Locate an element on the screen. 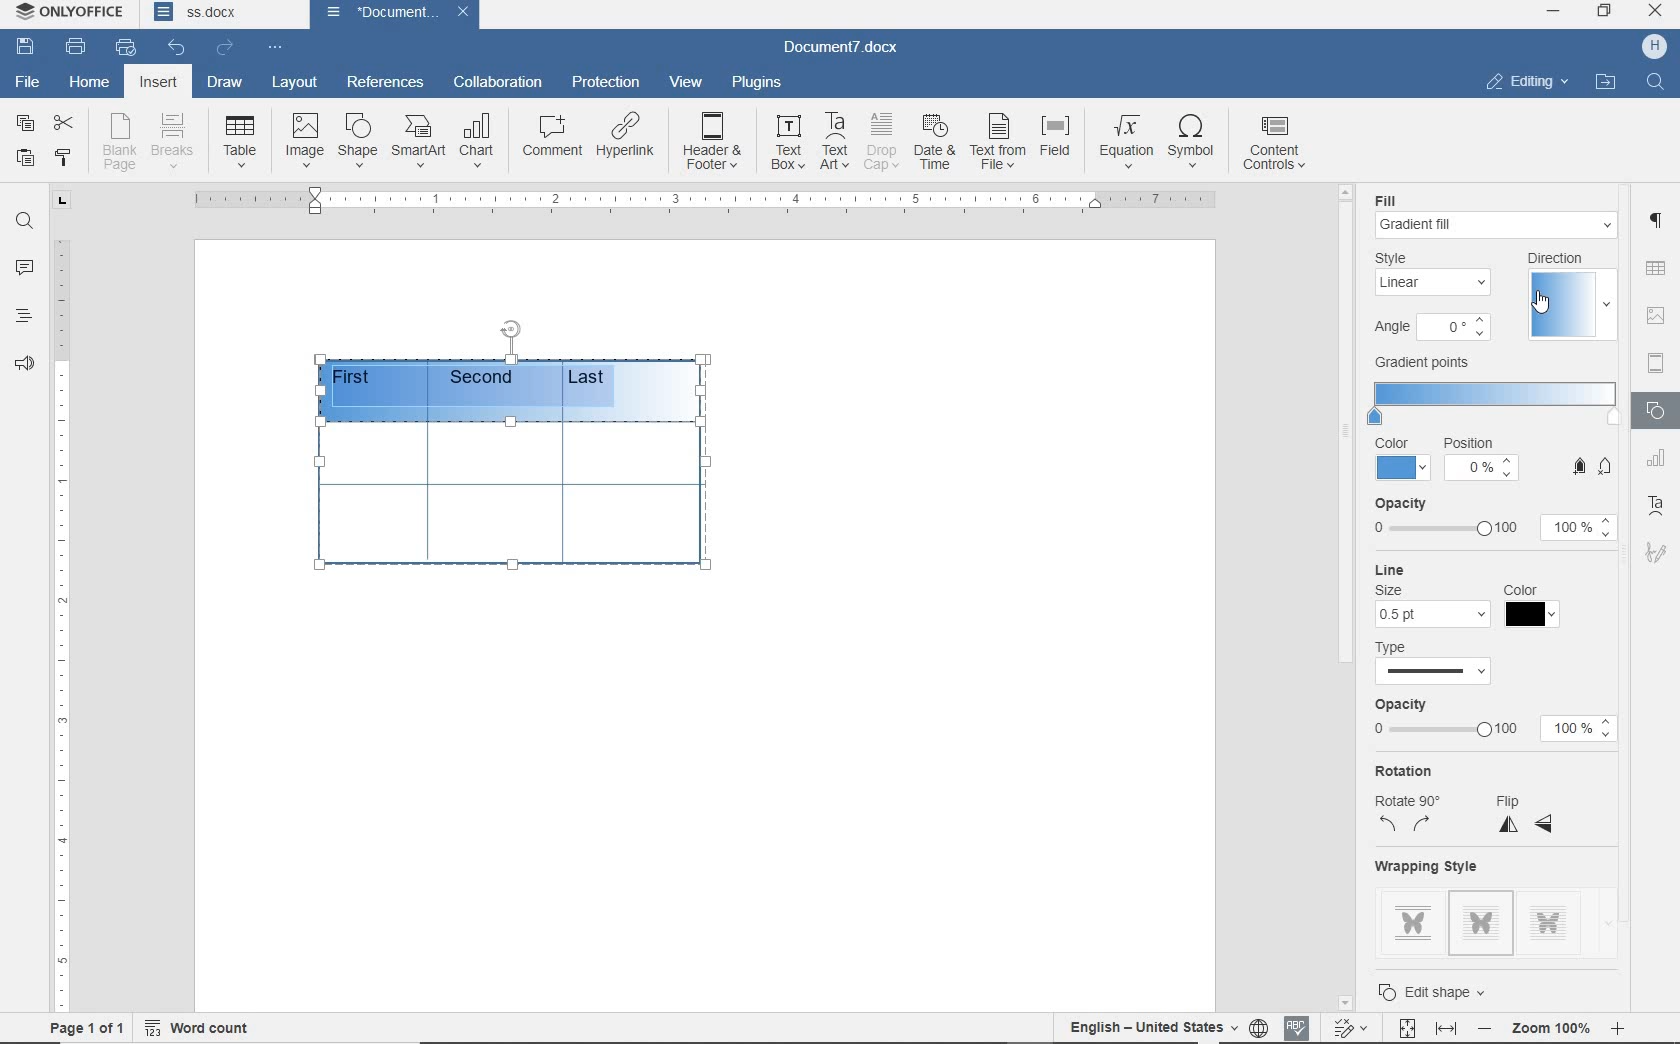 Image resolution: width=1680 pixels, height=1044 pixels. style 3 is located at coordinates (1556, 922).